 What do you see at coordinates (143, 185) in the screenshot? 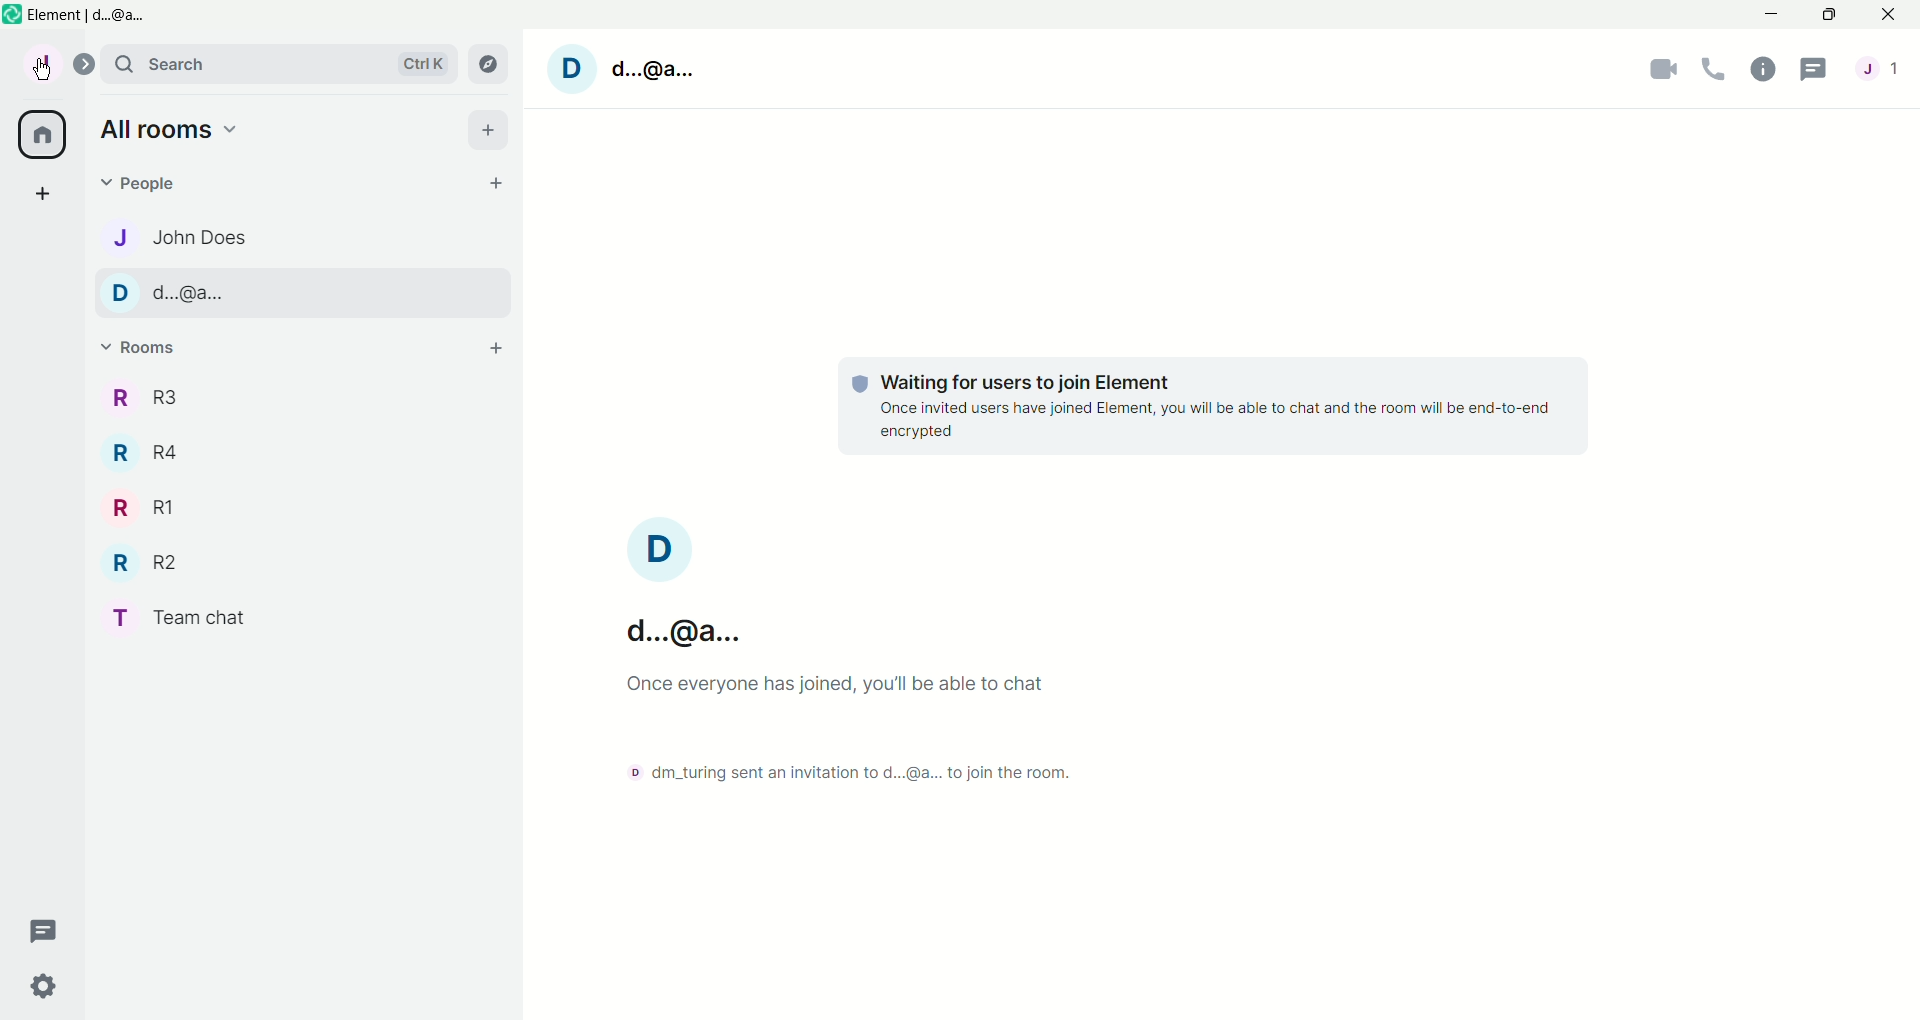
I see `People ` at bounding box center [143, 185].